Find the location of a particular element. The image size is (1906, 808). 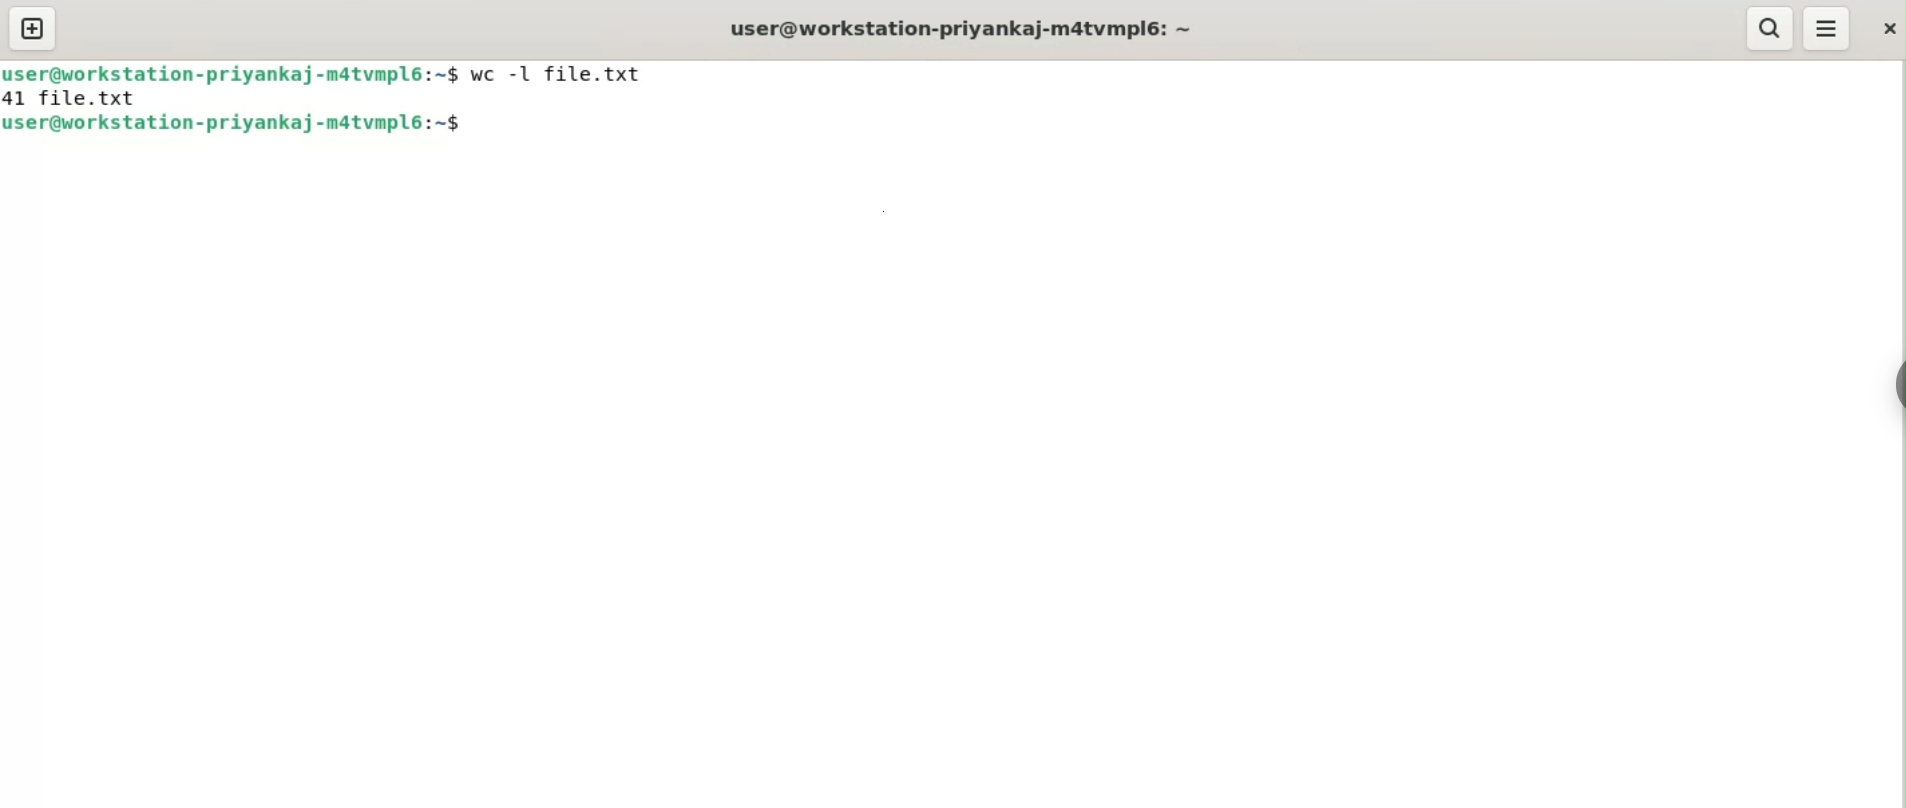

menu is located at coordinates (1827, 28).